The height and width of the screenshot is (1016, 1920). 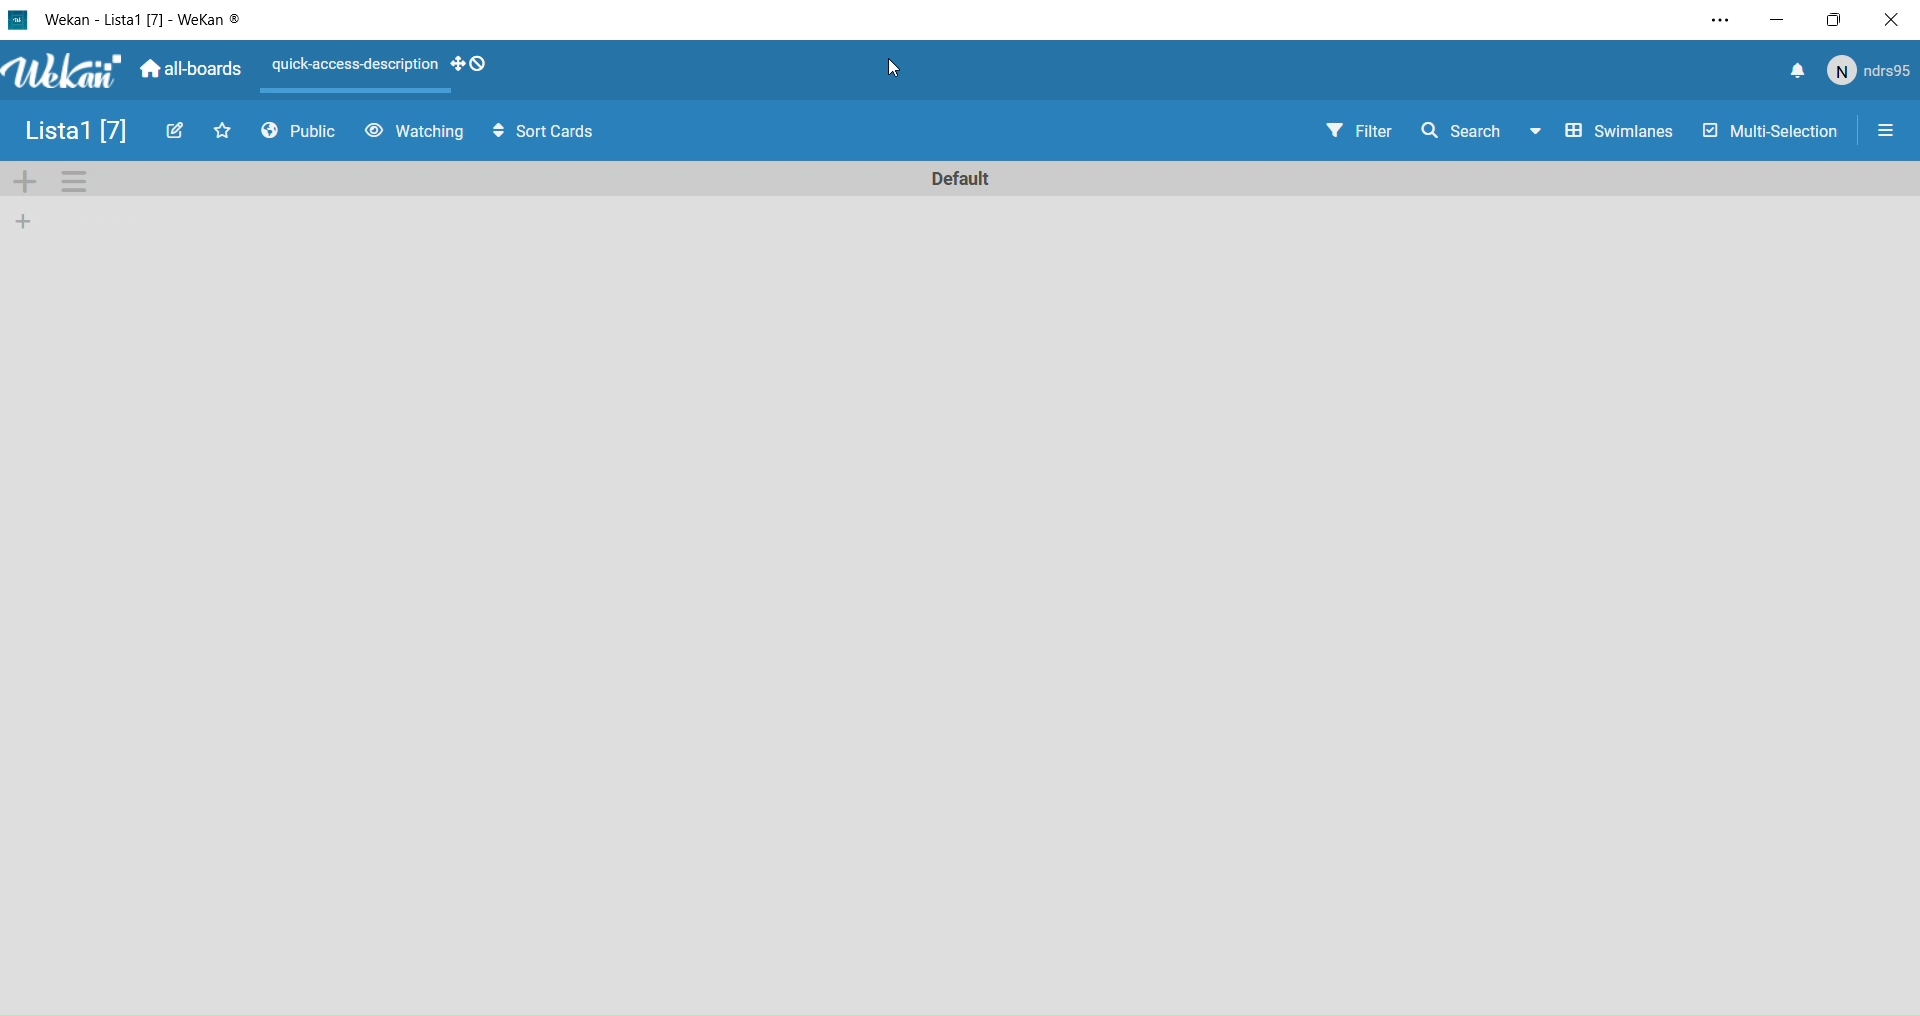 What do you see at coordinates (553, 137) in the screenshot?
I see `Sort Cards` at bounding box center [553, 137].